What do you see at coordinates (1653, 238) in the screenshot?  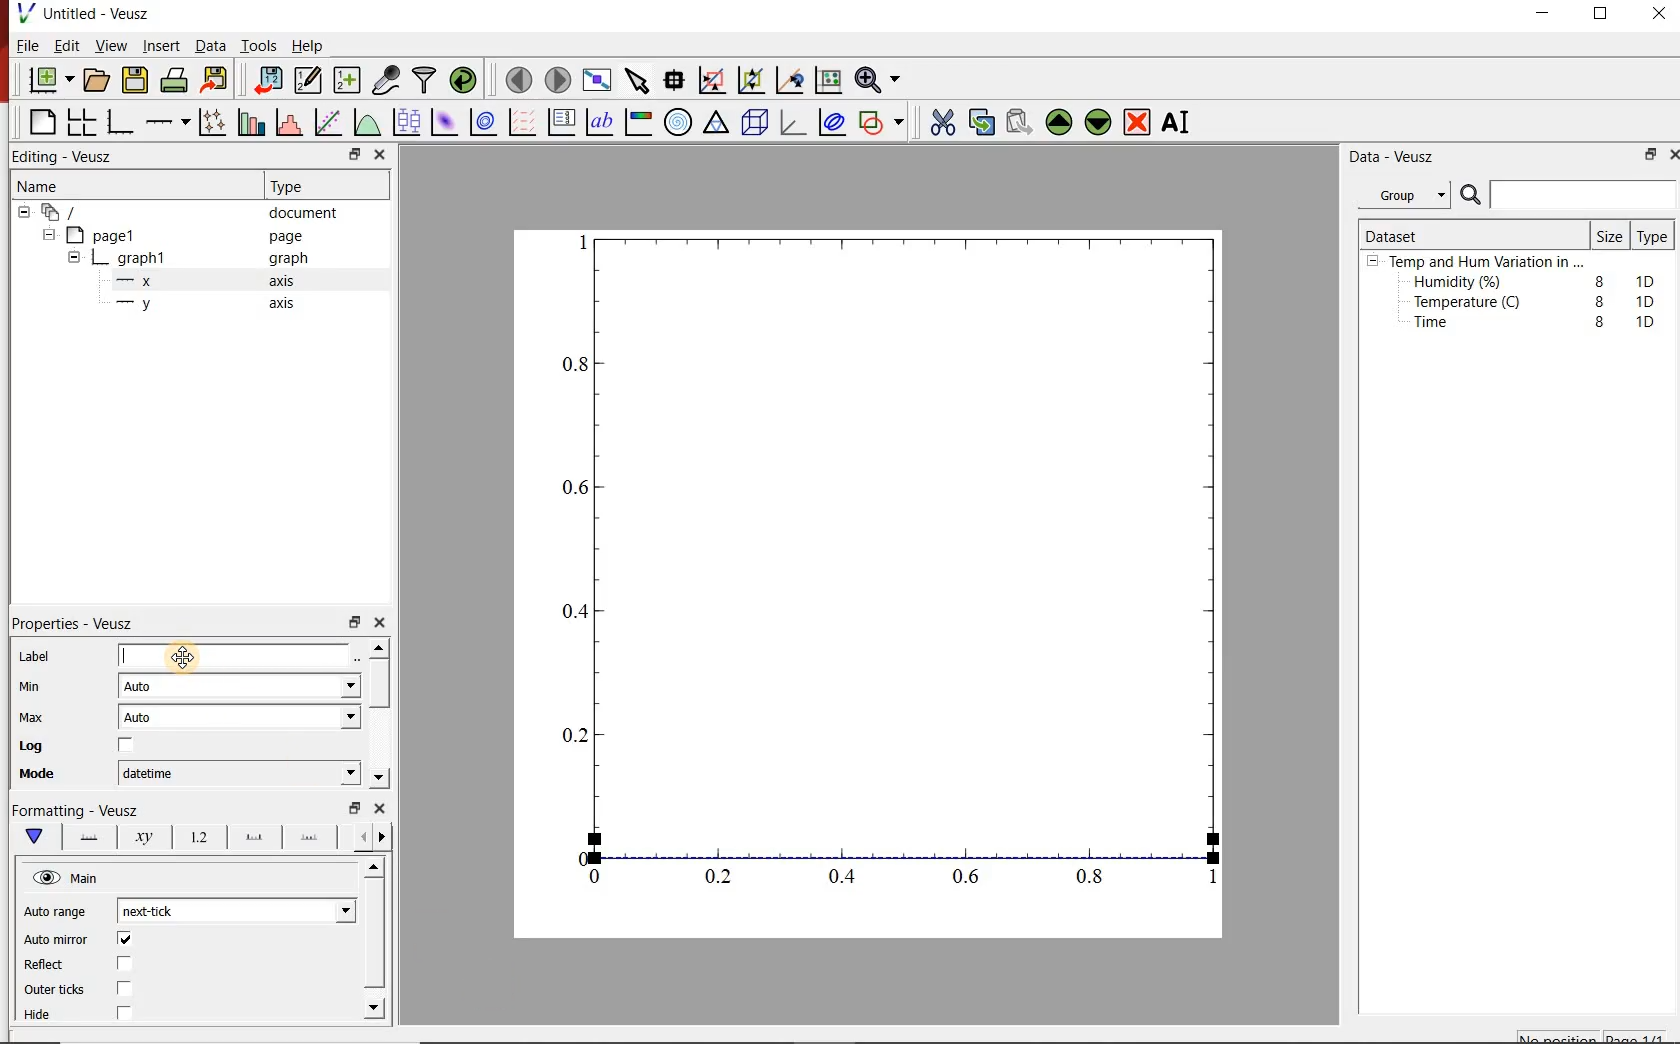 I see `Type` at bounding box center [1653, 238].